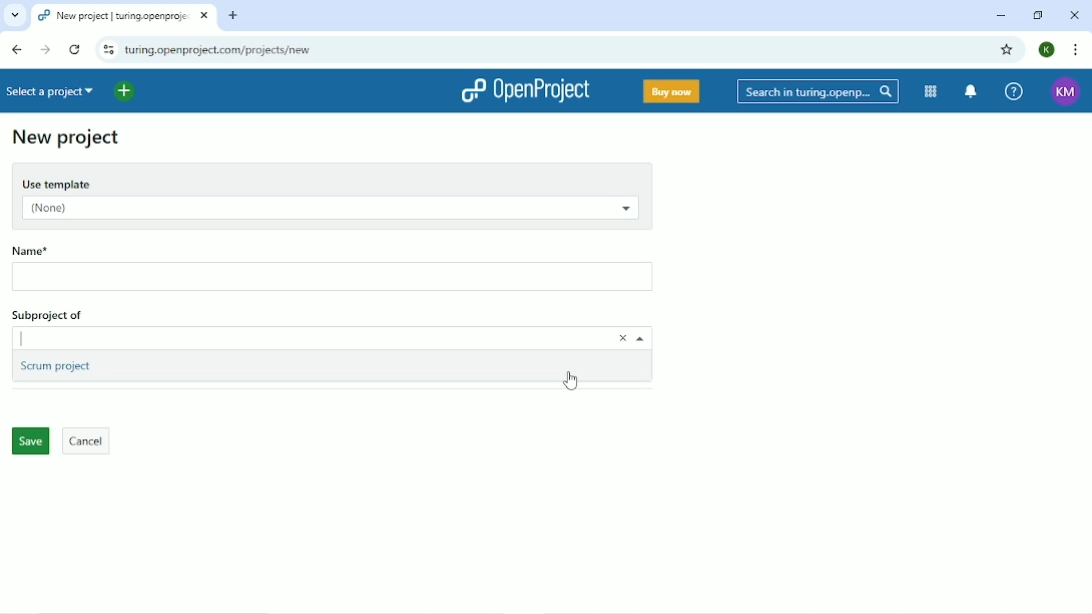 The height and width of the screenshot is (614, 1092). I want to click on Back, so click(17, 49).